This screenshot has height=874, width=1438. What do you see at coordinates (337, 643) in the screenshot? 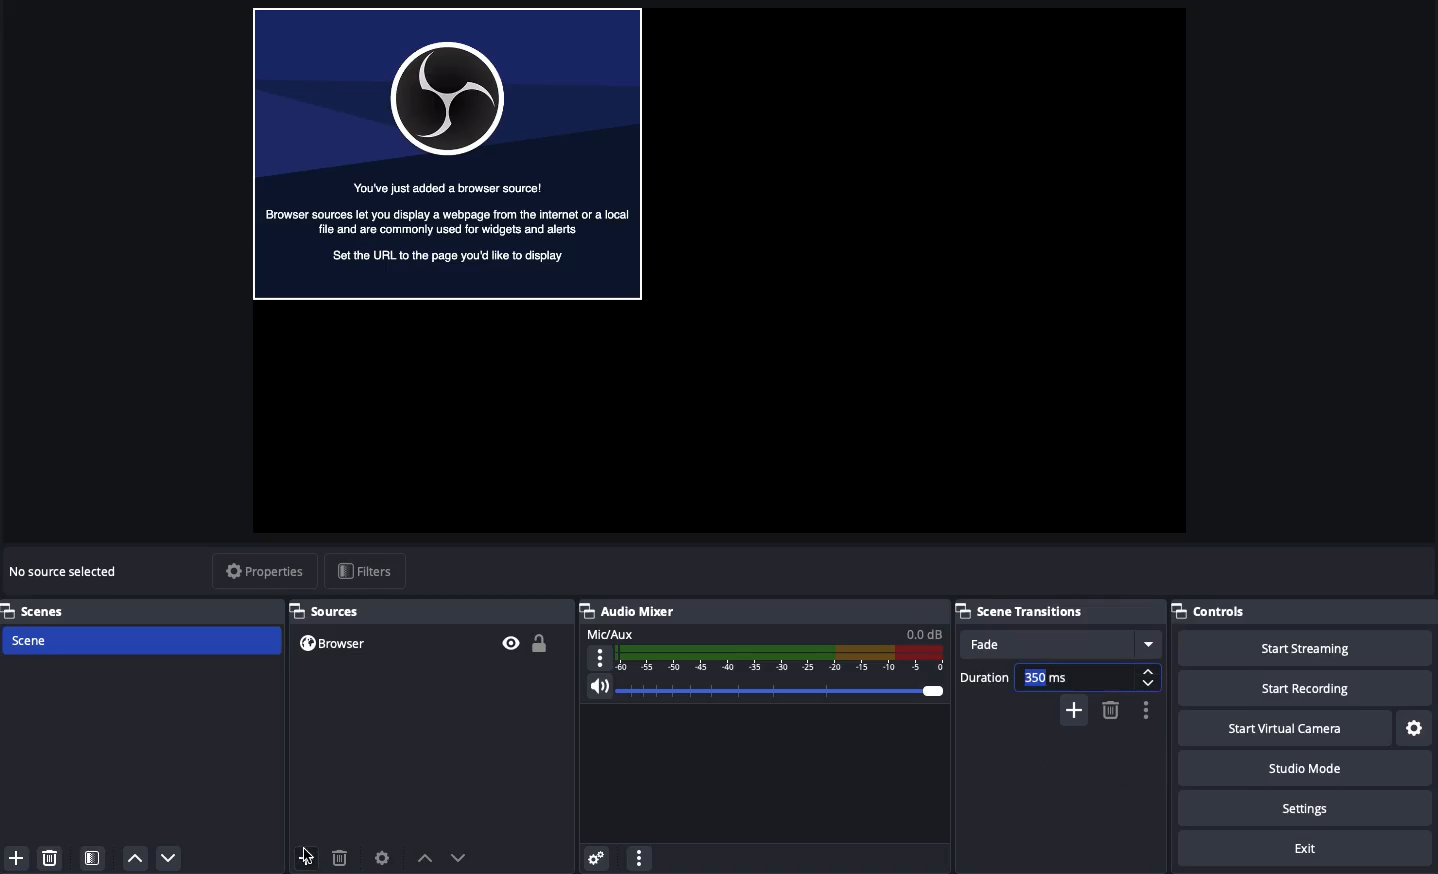
I see `Browser` at bounding box center [337, 643].